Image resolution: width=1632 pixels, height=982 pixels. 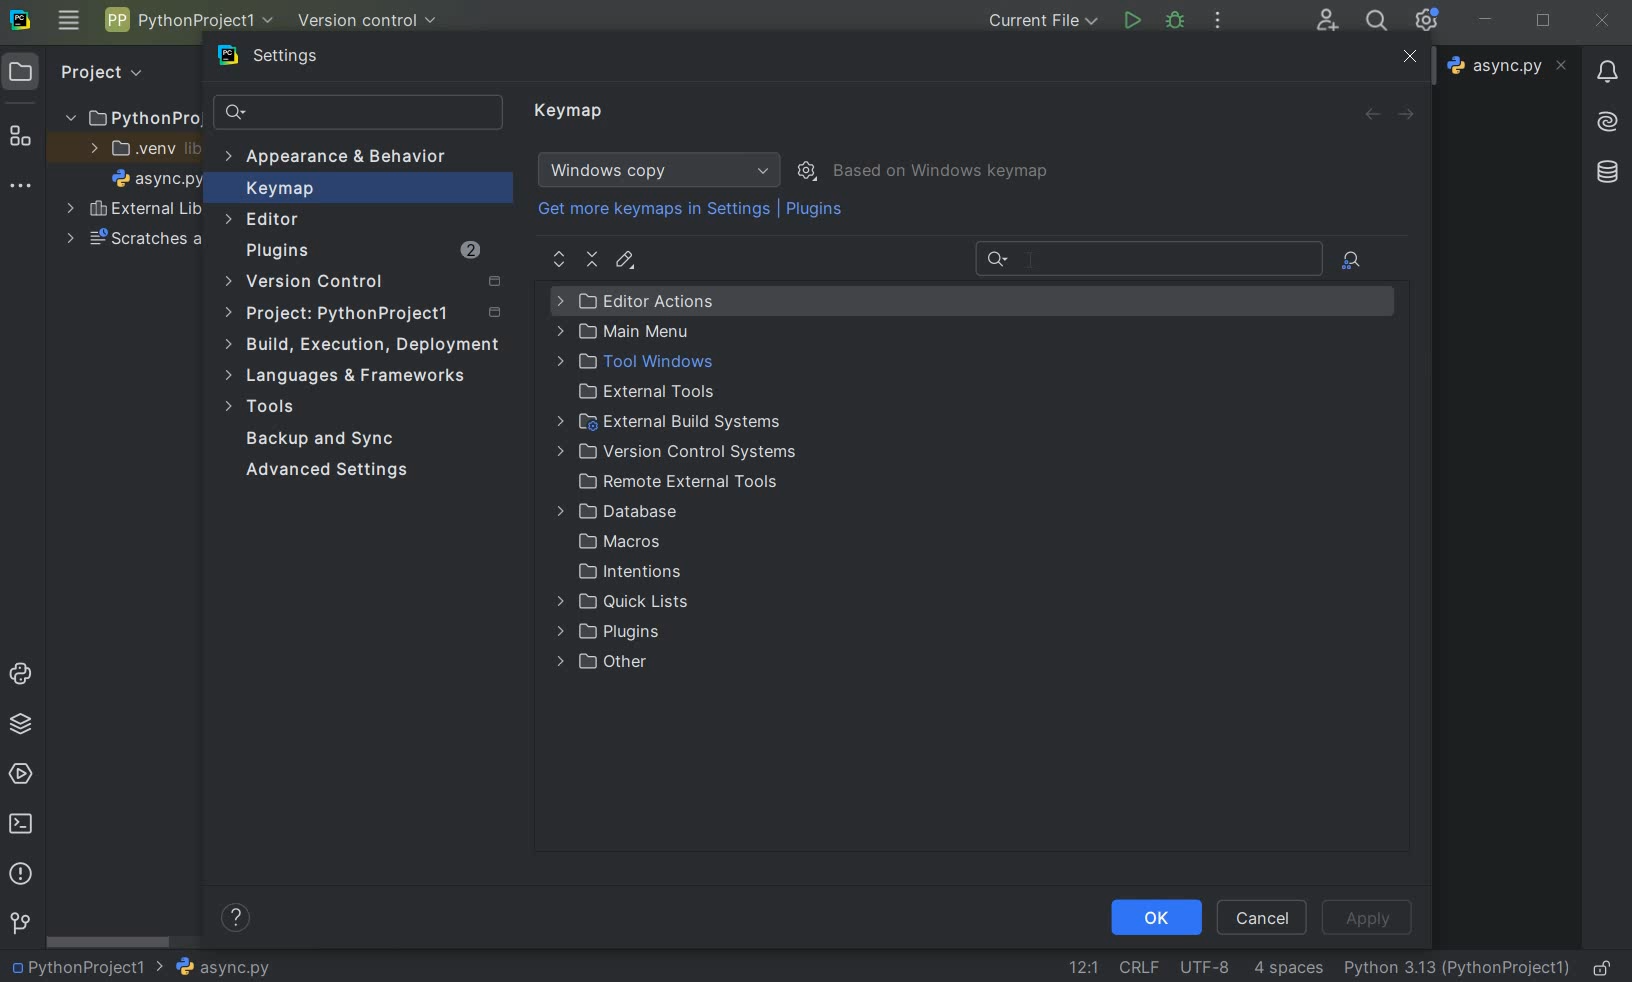 What do you see at coordinates (668, 421) in the screenshot?
I see `external build systems` at bounding box center [668, 421].